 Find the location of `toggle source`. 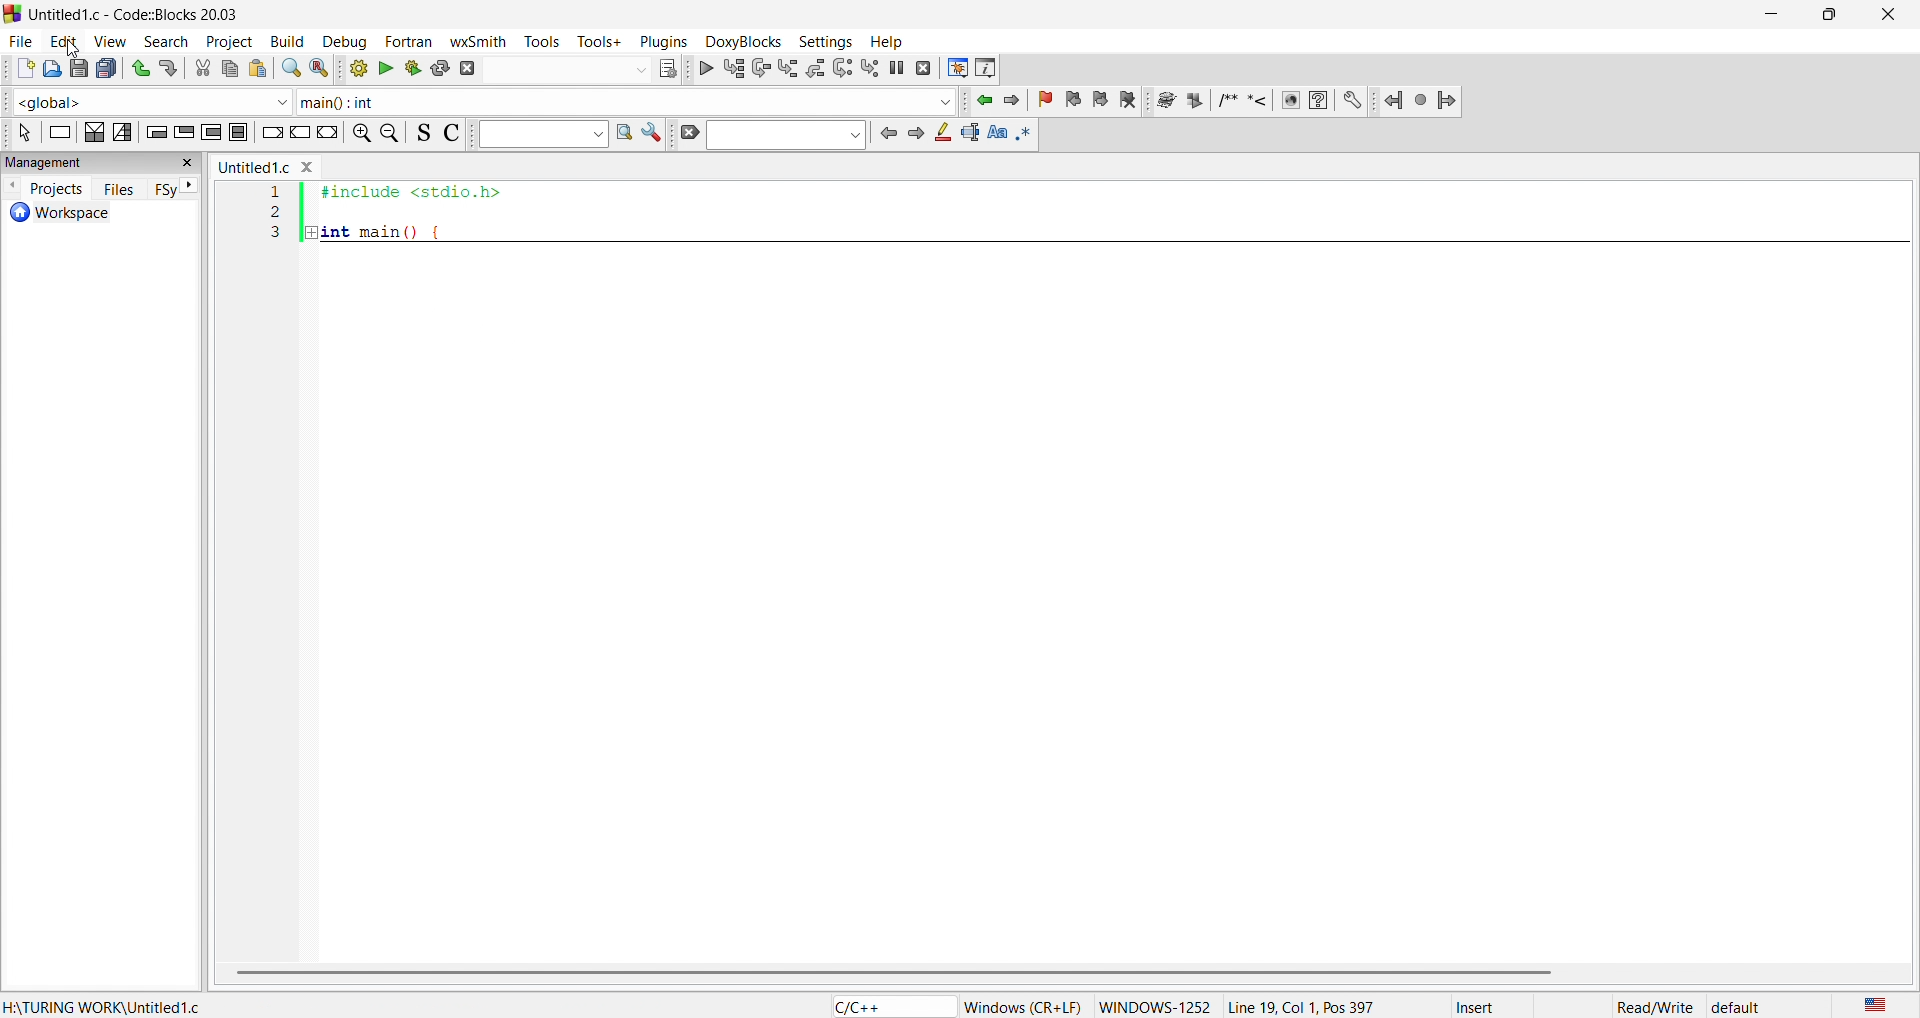

toggle source is located at coordinates (419, 135).